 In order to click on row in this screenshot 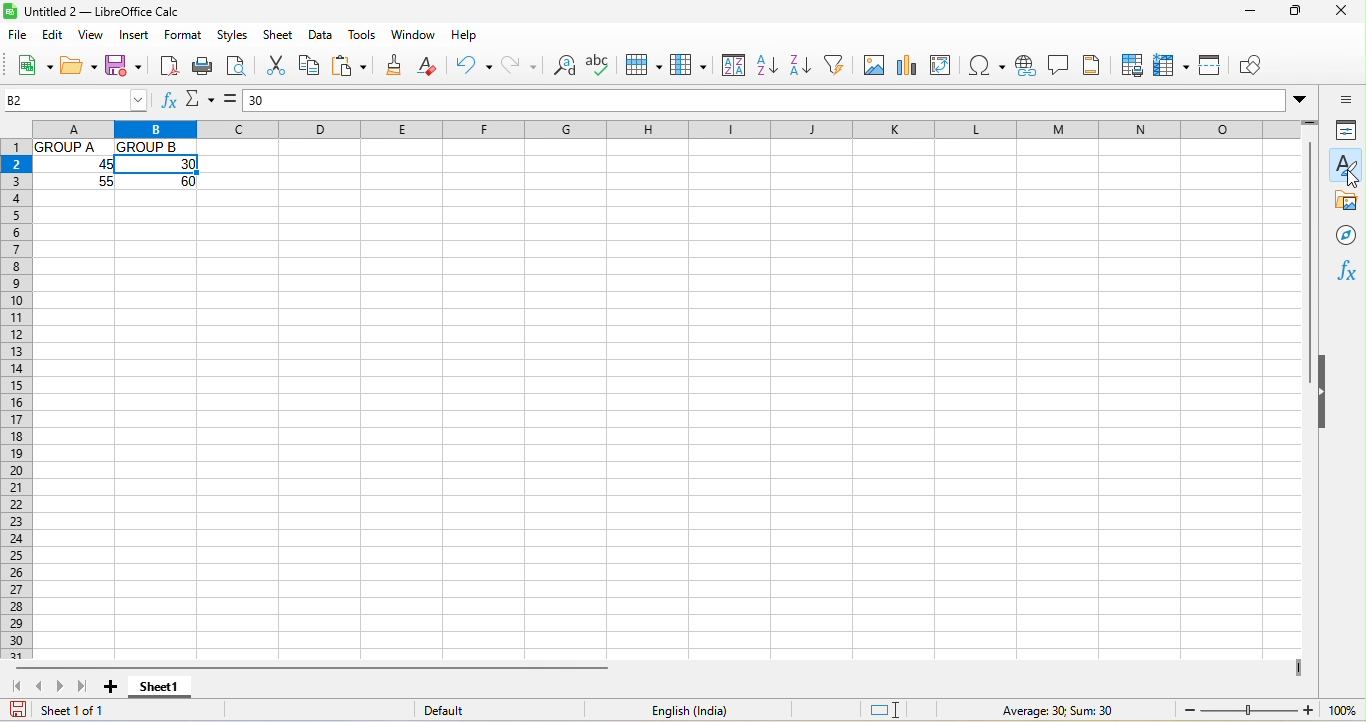, I will do `click(645, 64)`.